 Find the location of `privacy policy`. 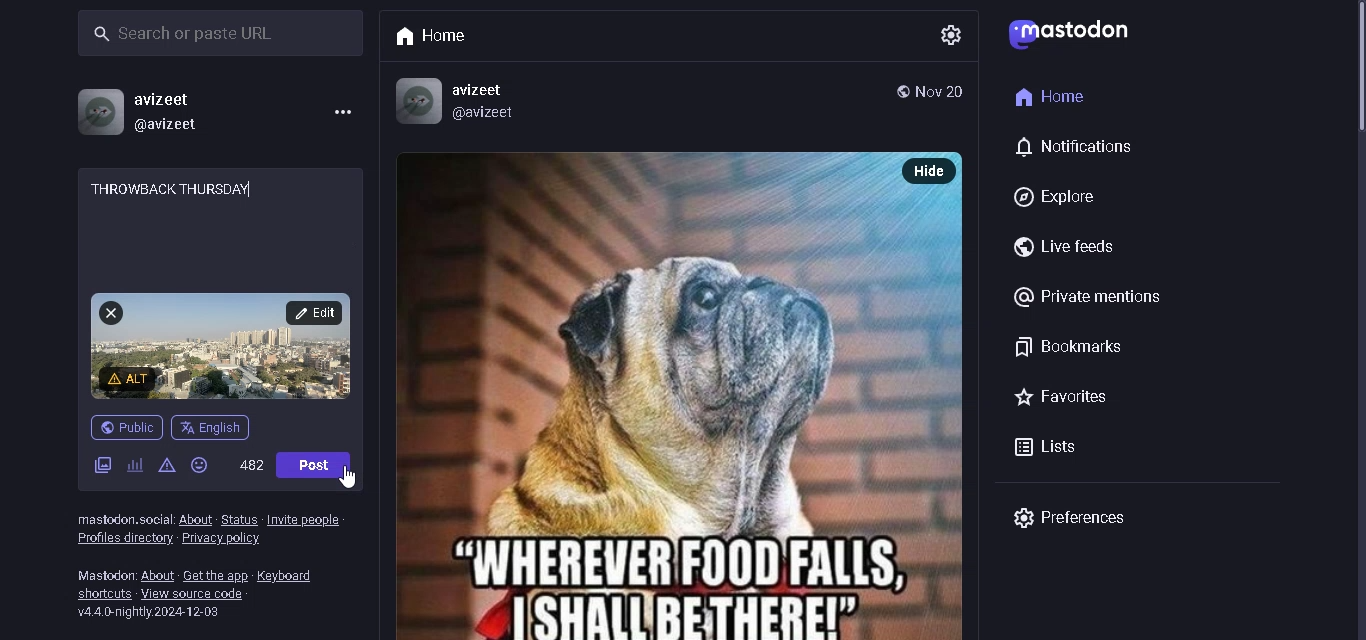

privacy policy is located at coordinates (225, 541).